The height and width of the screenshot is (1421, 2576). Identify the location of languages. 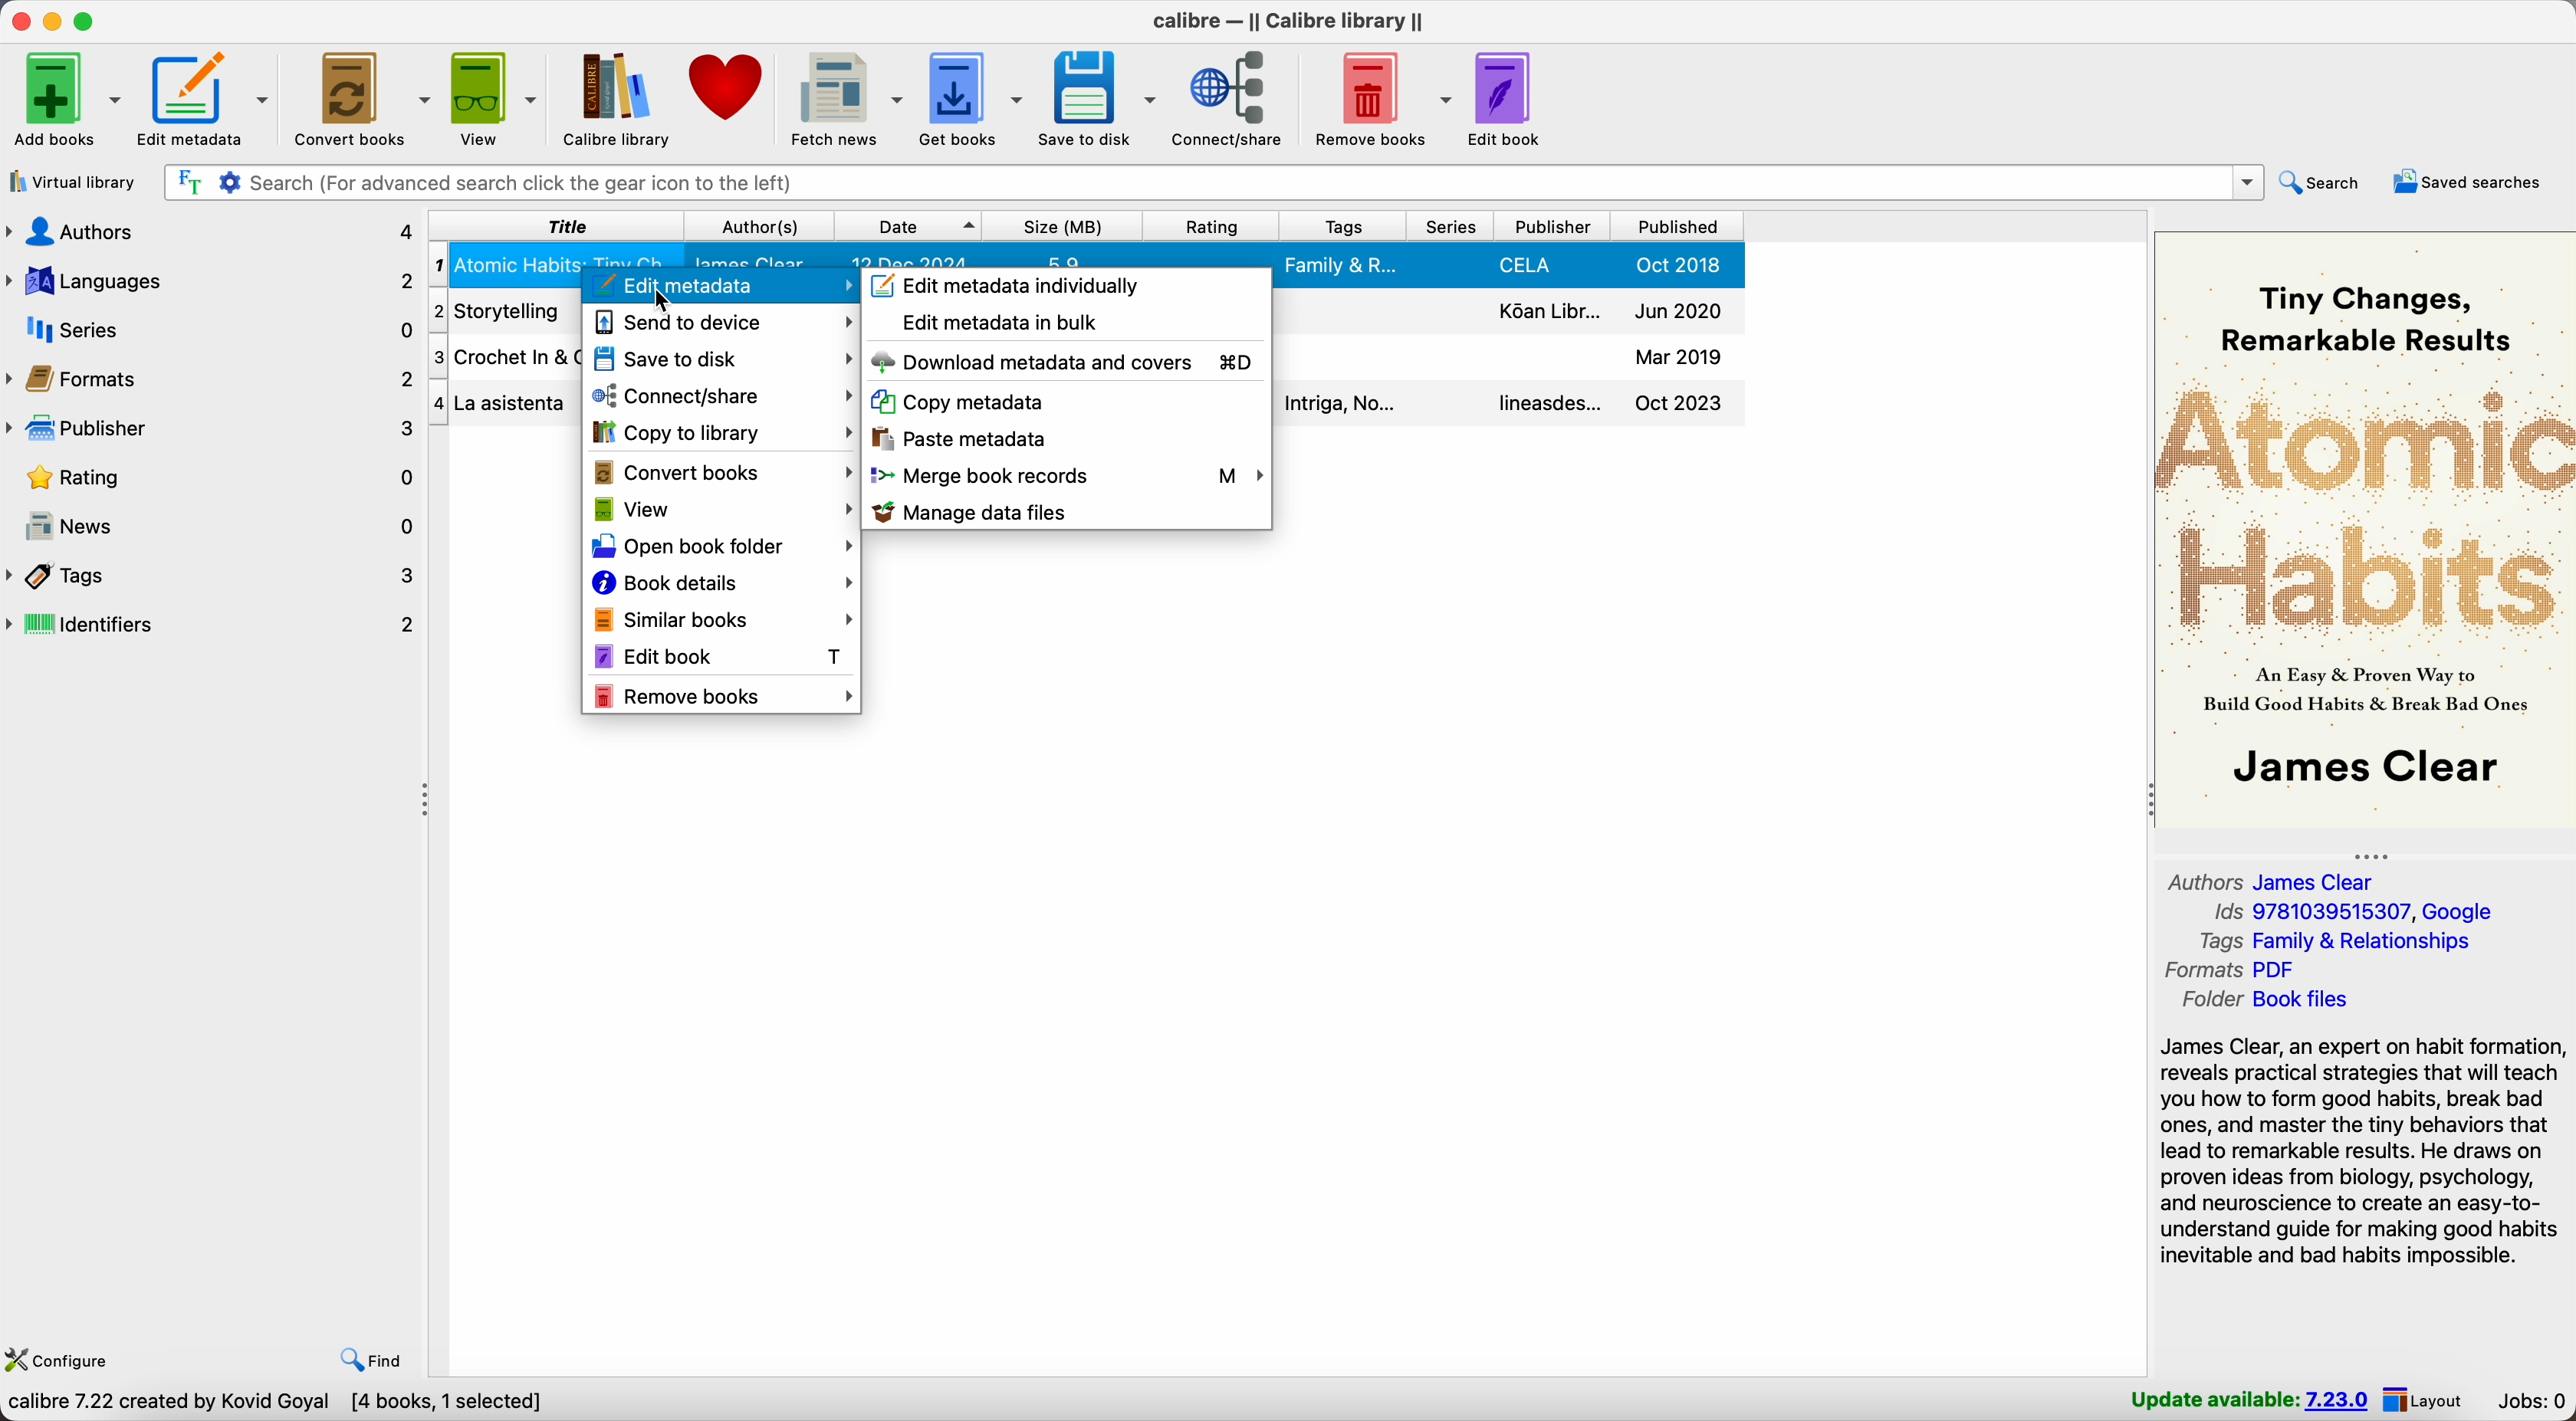
(211, 278).